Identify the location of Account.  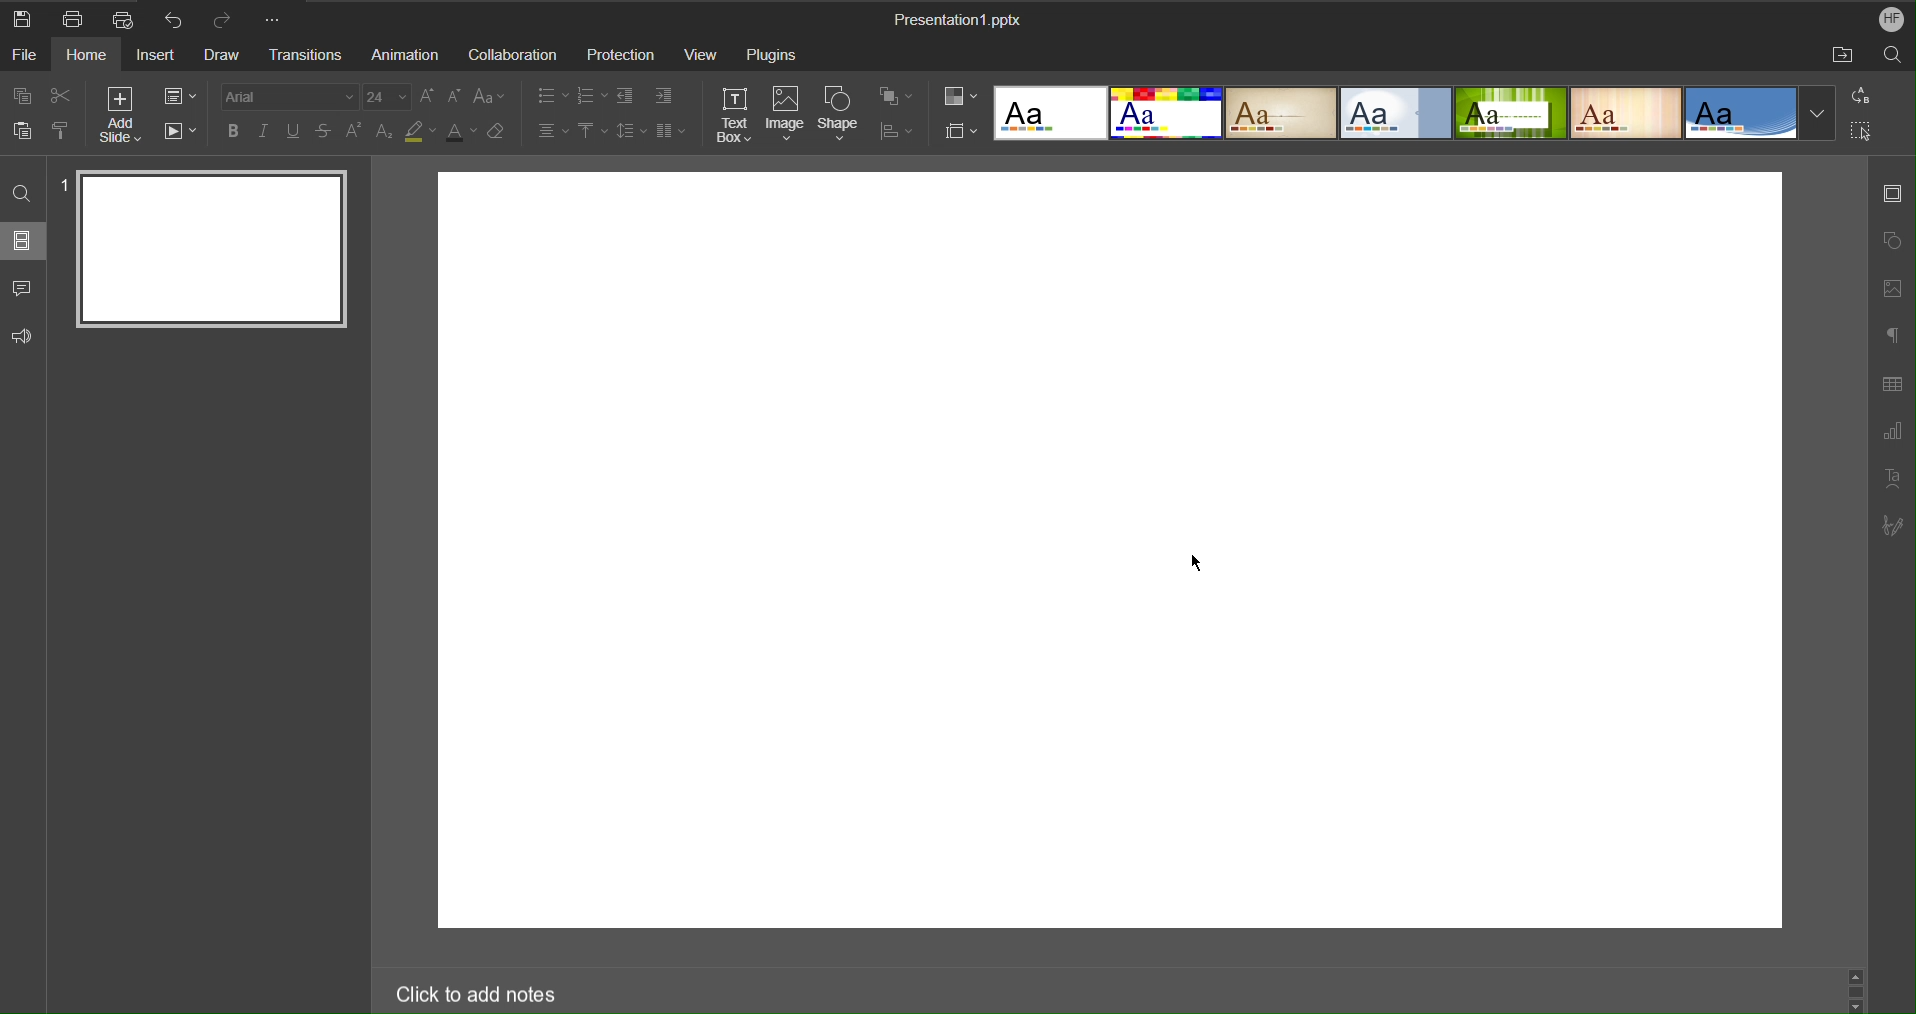
(1893, 19).